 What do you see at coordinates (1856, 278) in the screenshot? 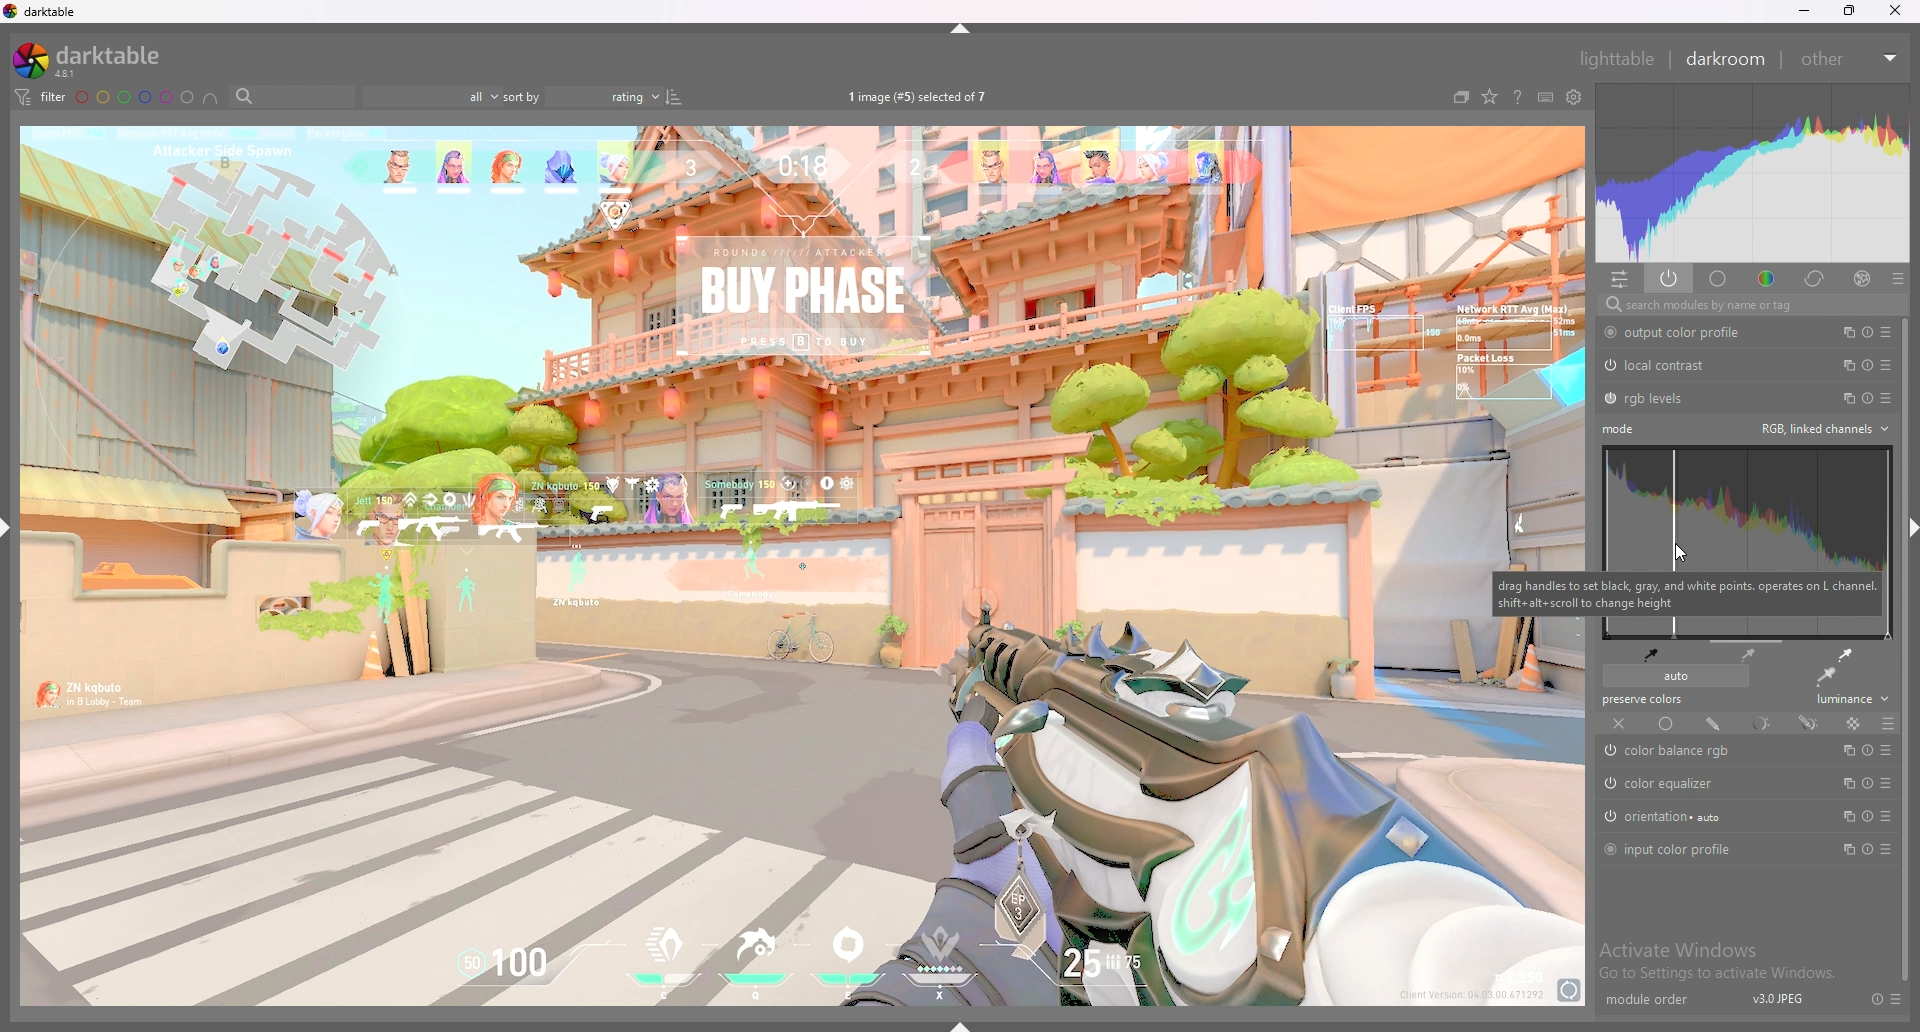
I see `effect` at bounding box center [1856, 278].